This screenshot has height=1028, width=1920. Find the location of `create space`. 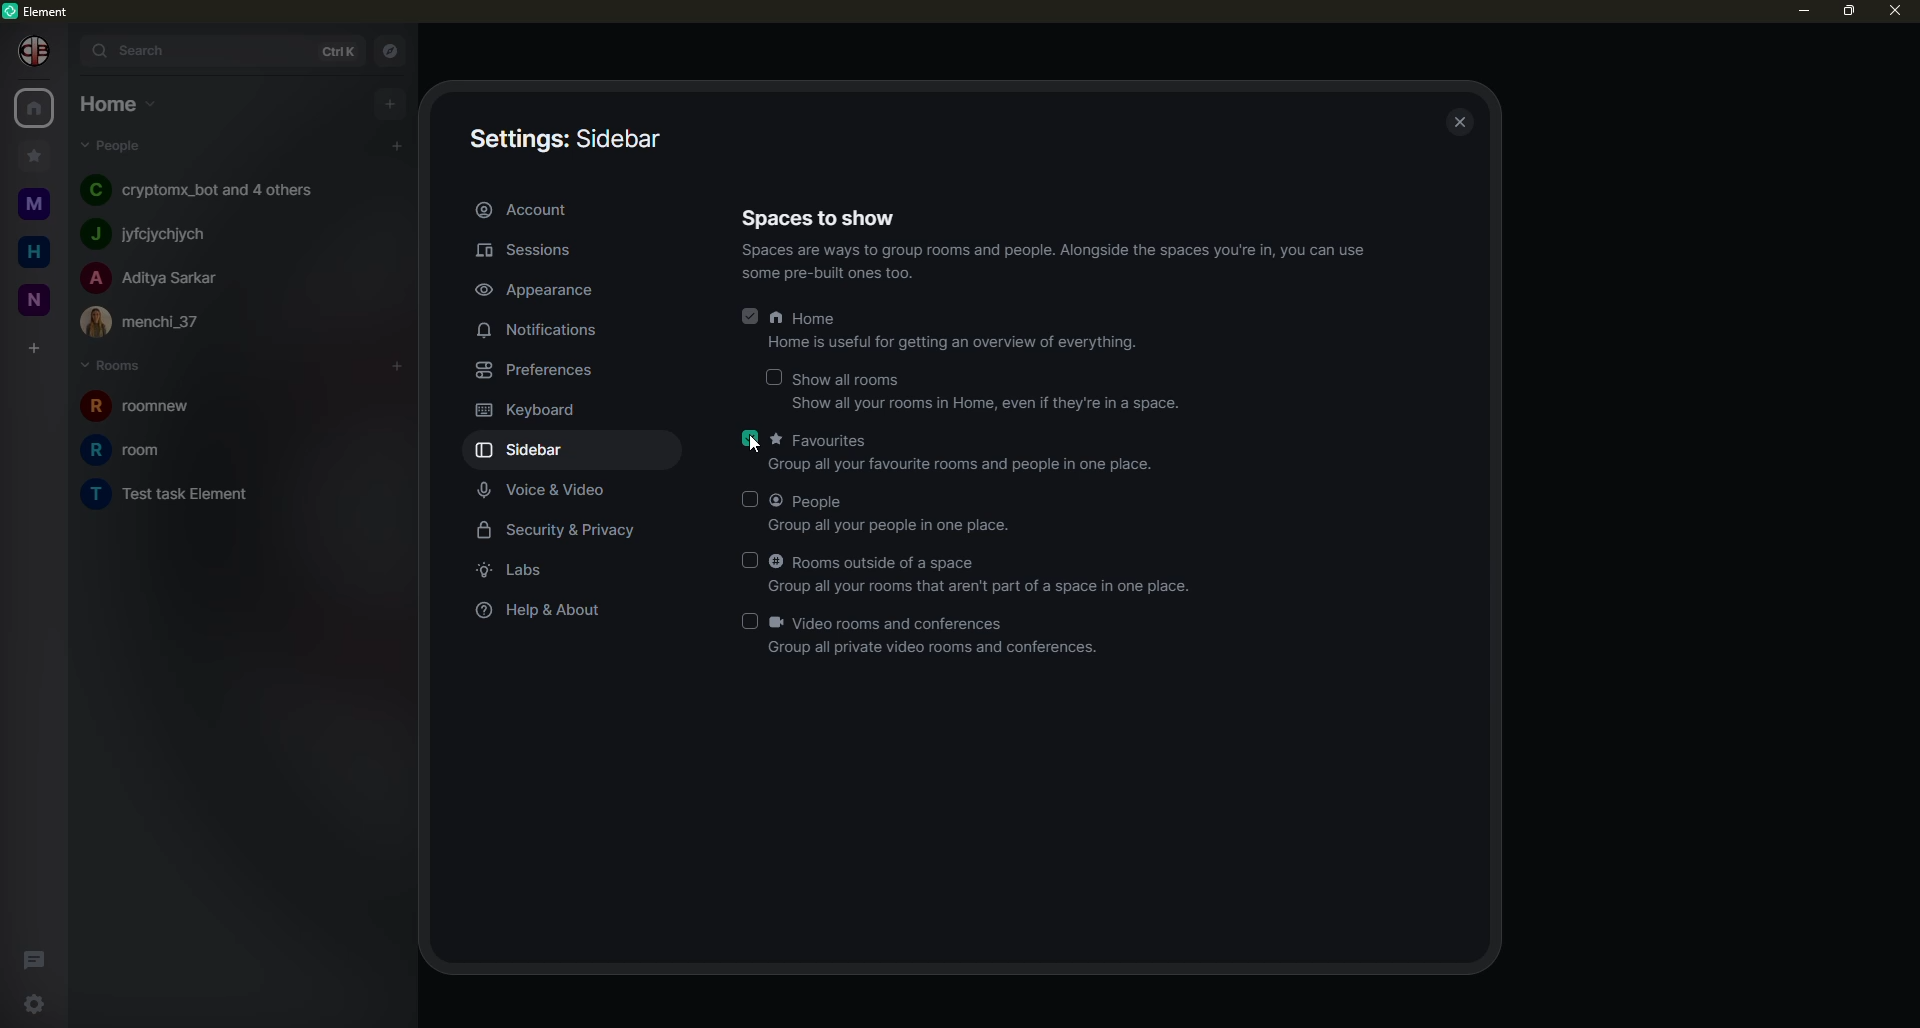

create space is located at coordinates (31, 348).